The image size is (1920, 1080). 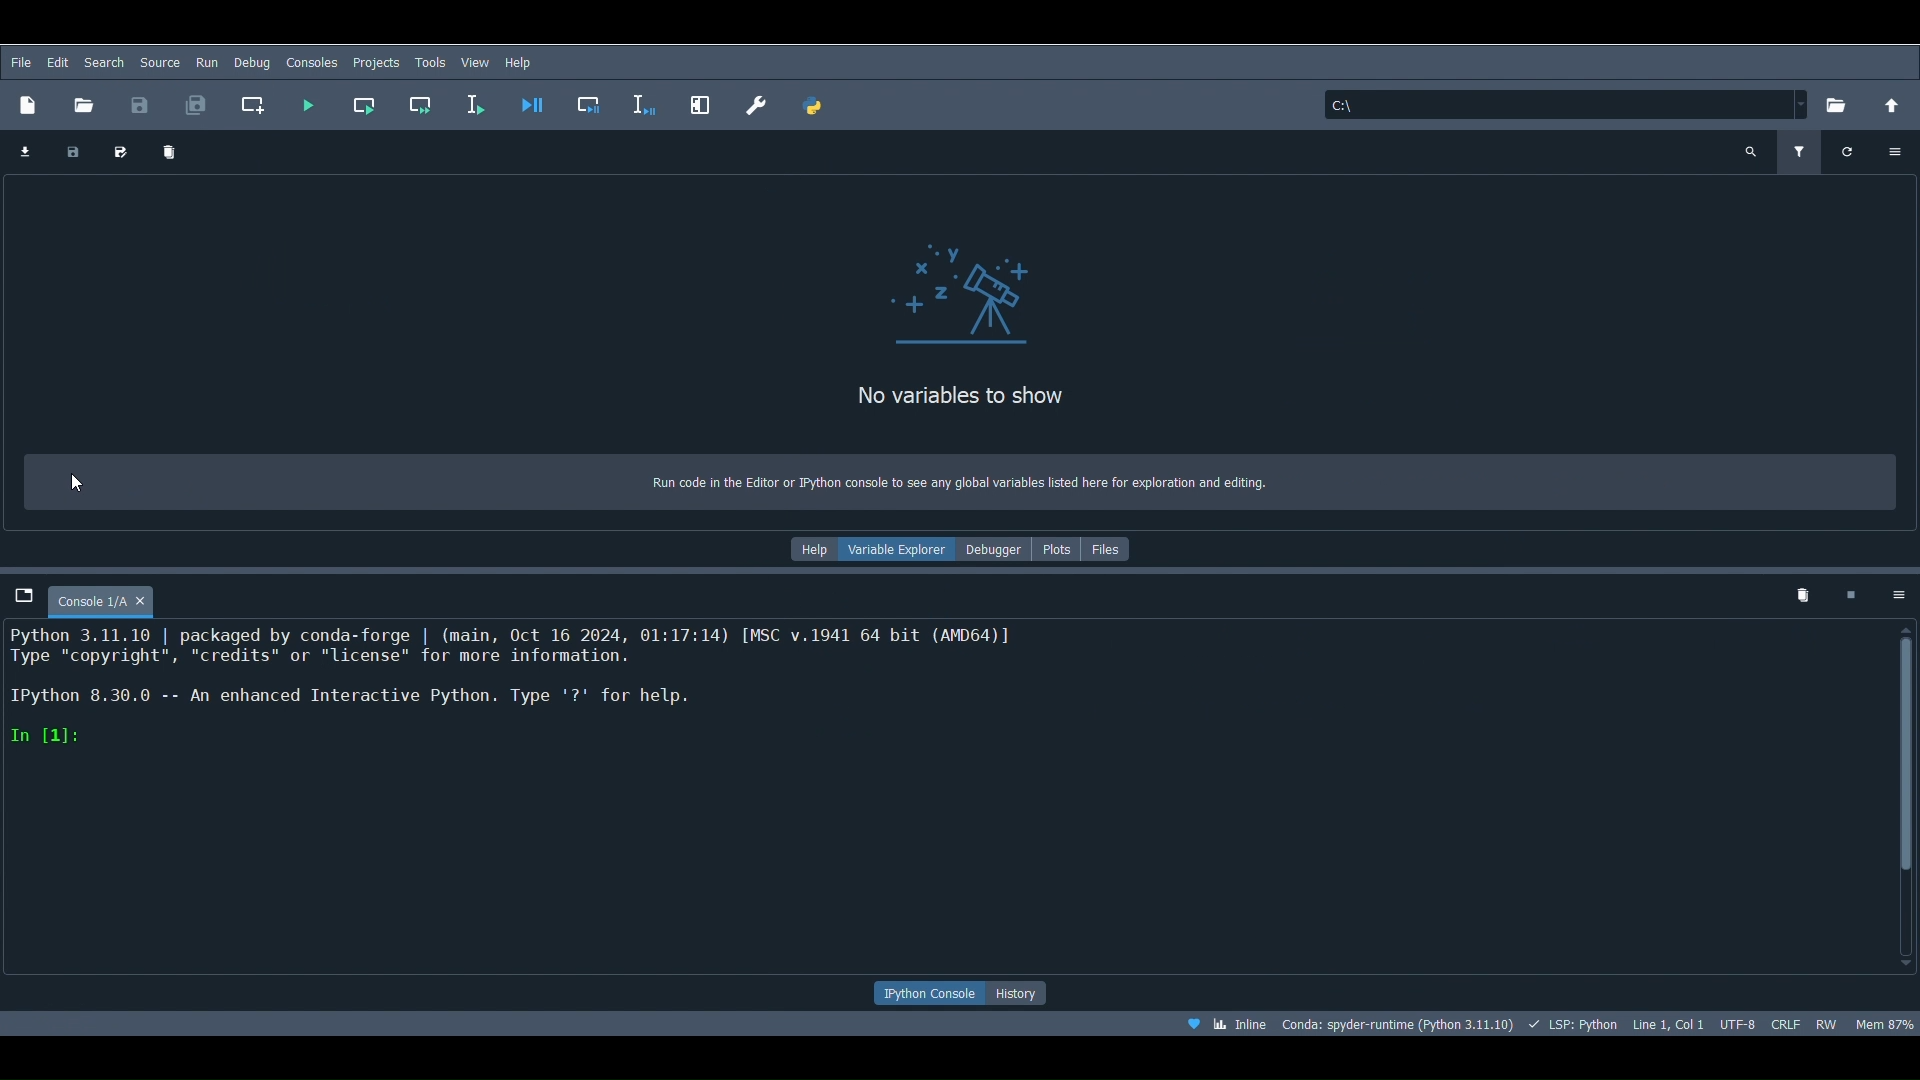 I want to click on Open file (Ctrl + O), so click(x=85, y=100).